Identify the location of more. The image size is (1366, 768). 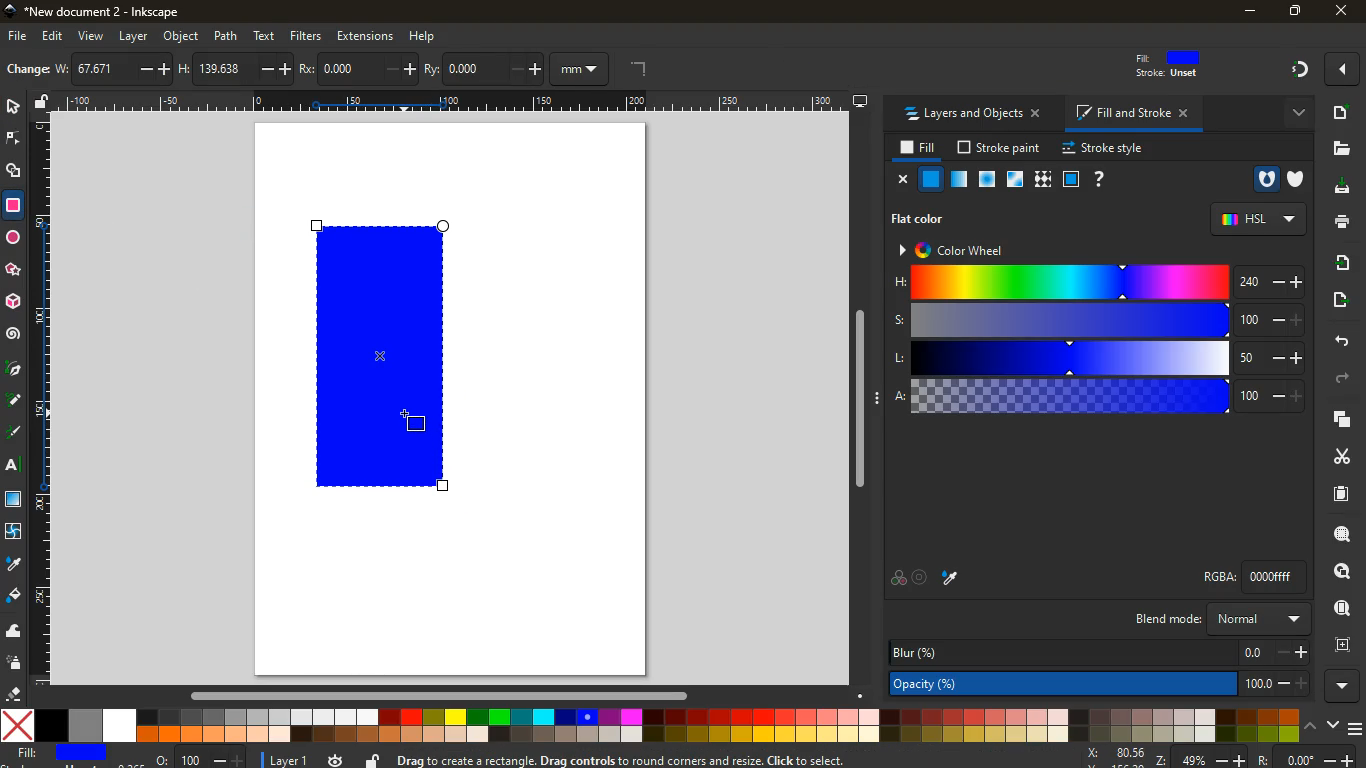
(1300, 116).